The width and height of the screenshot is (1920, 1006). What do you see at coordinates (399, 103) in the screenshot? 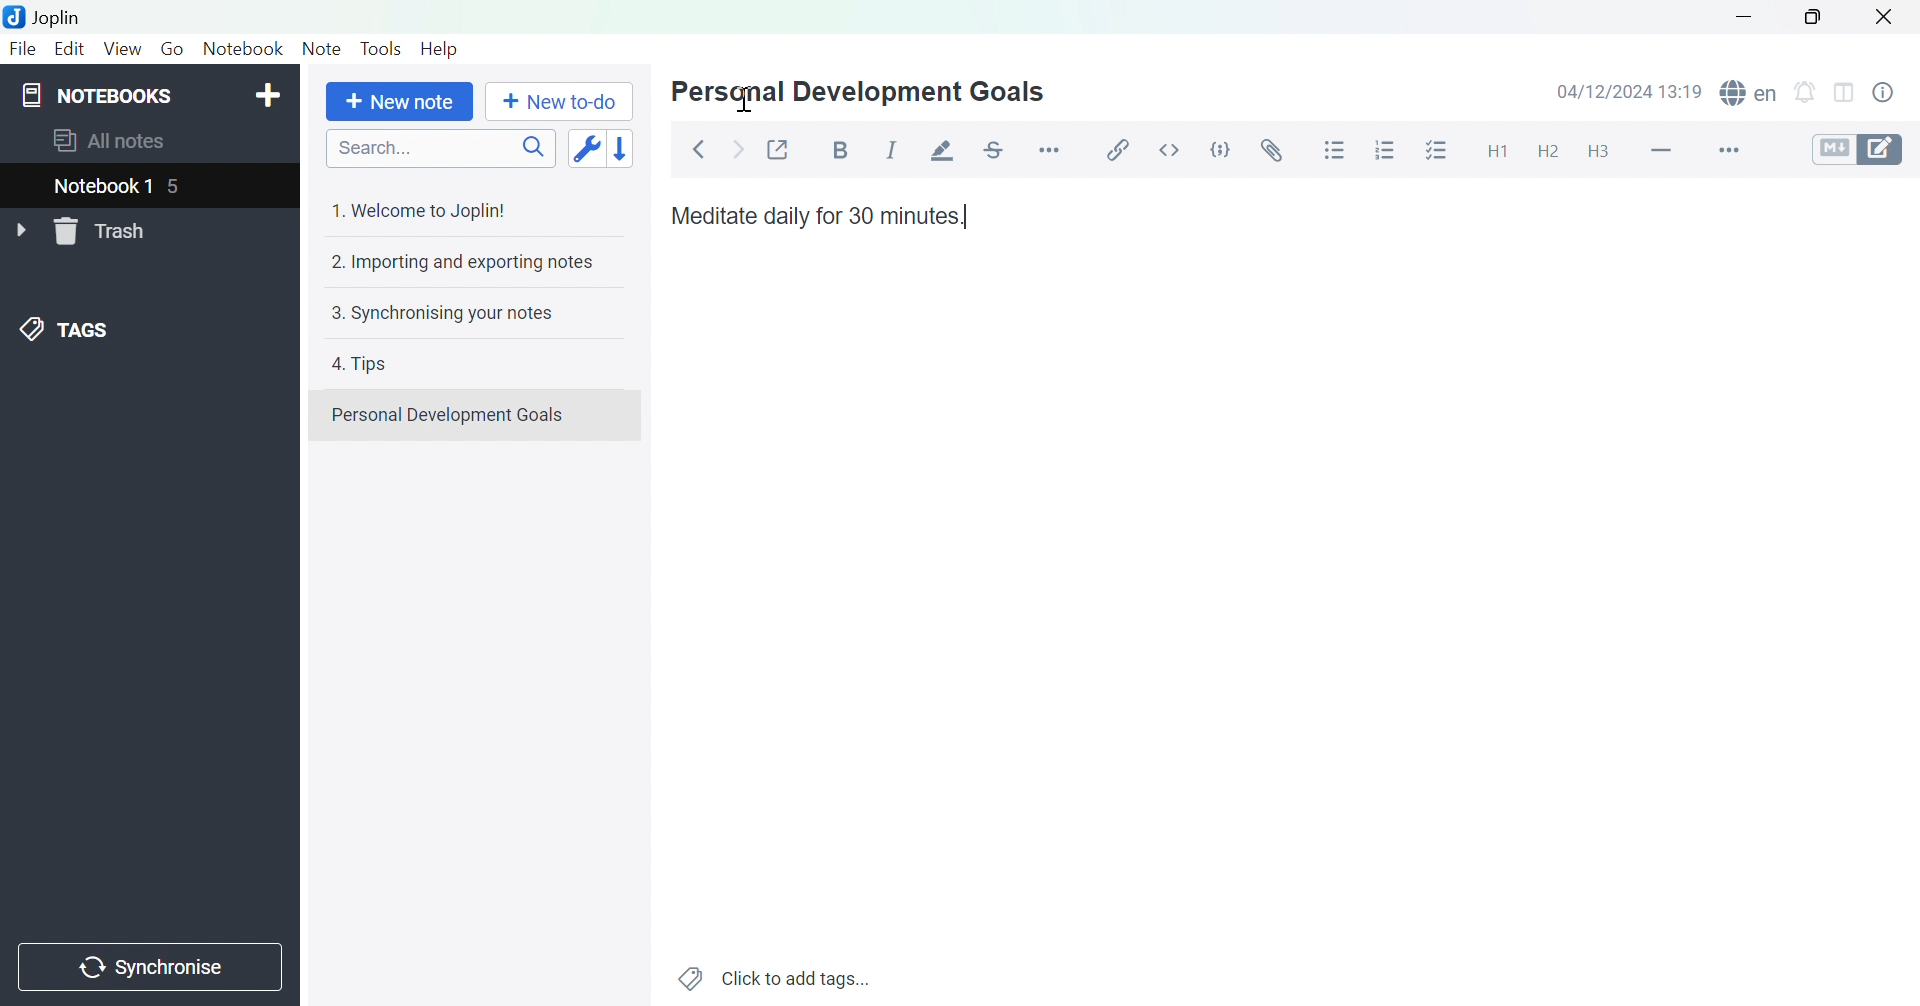
I see `New note` at bounding box center [399, 103].